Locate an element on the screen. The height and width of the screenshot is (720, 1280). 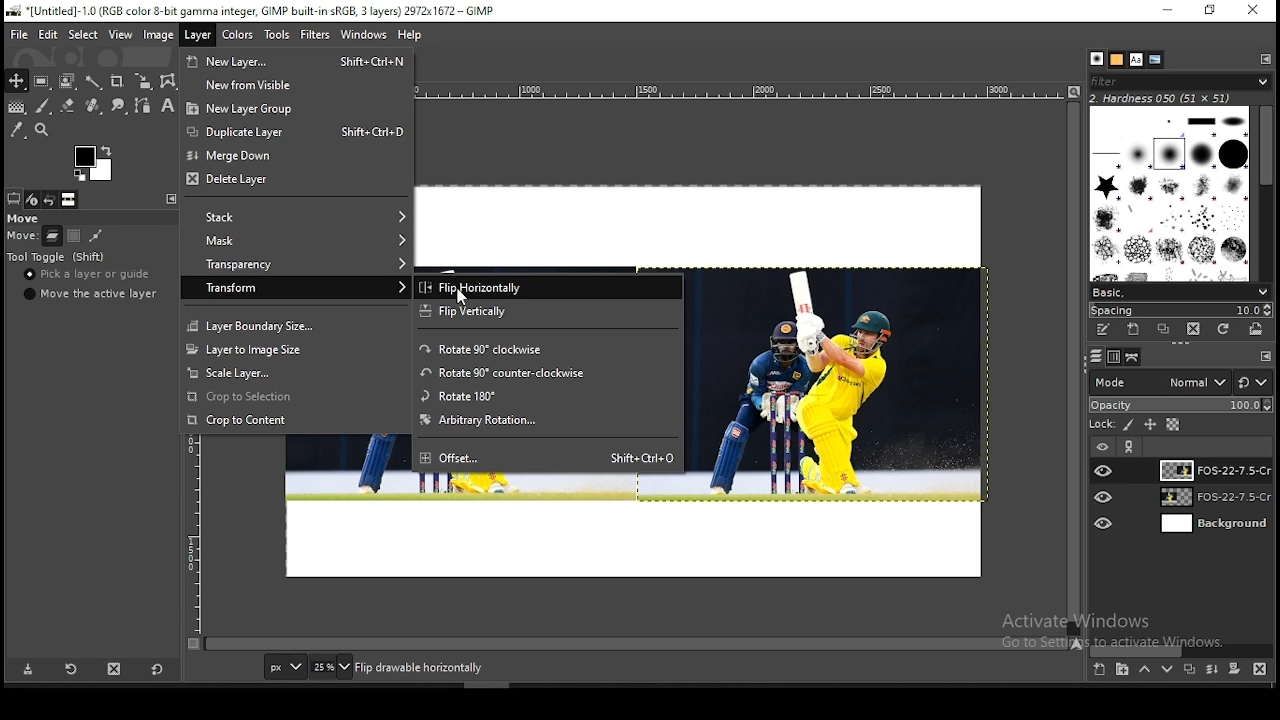
scale layer is located at coordinates (298, 373).